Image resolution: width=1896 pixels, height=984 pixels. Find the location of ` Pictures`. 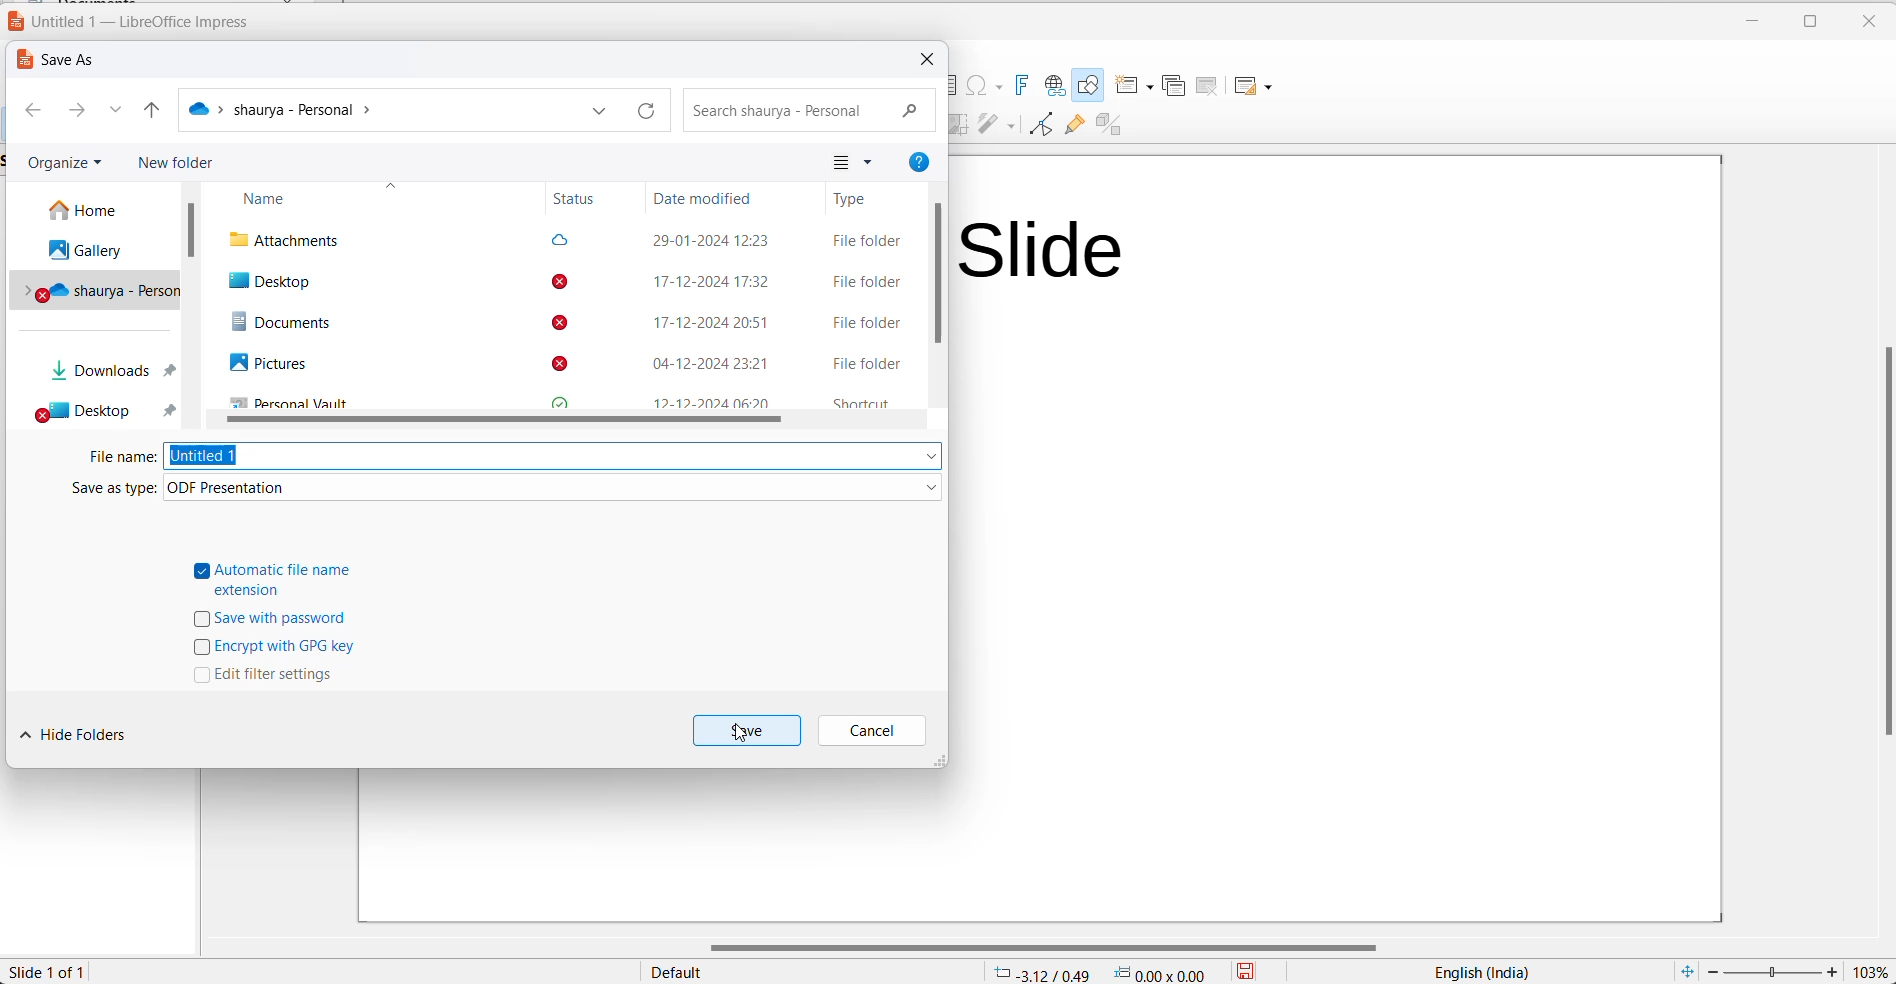

 Pictures is located at coordinates (261, 363).